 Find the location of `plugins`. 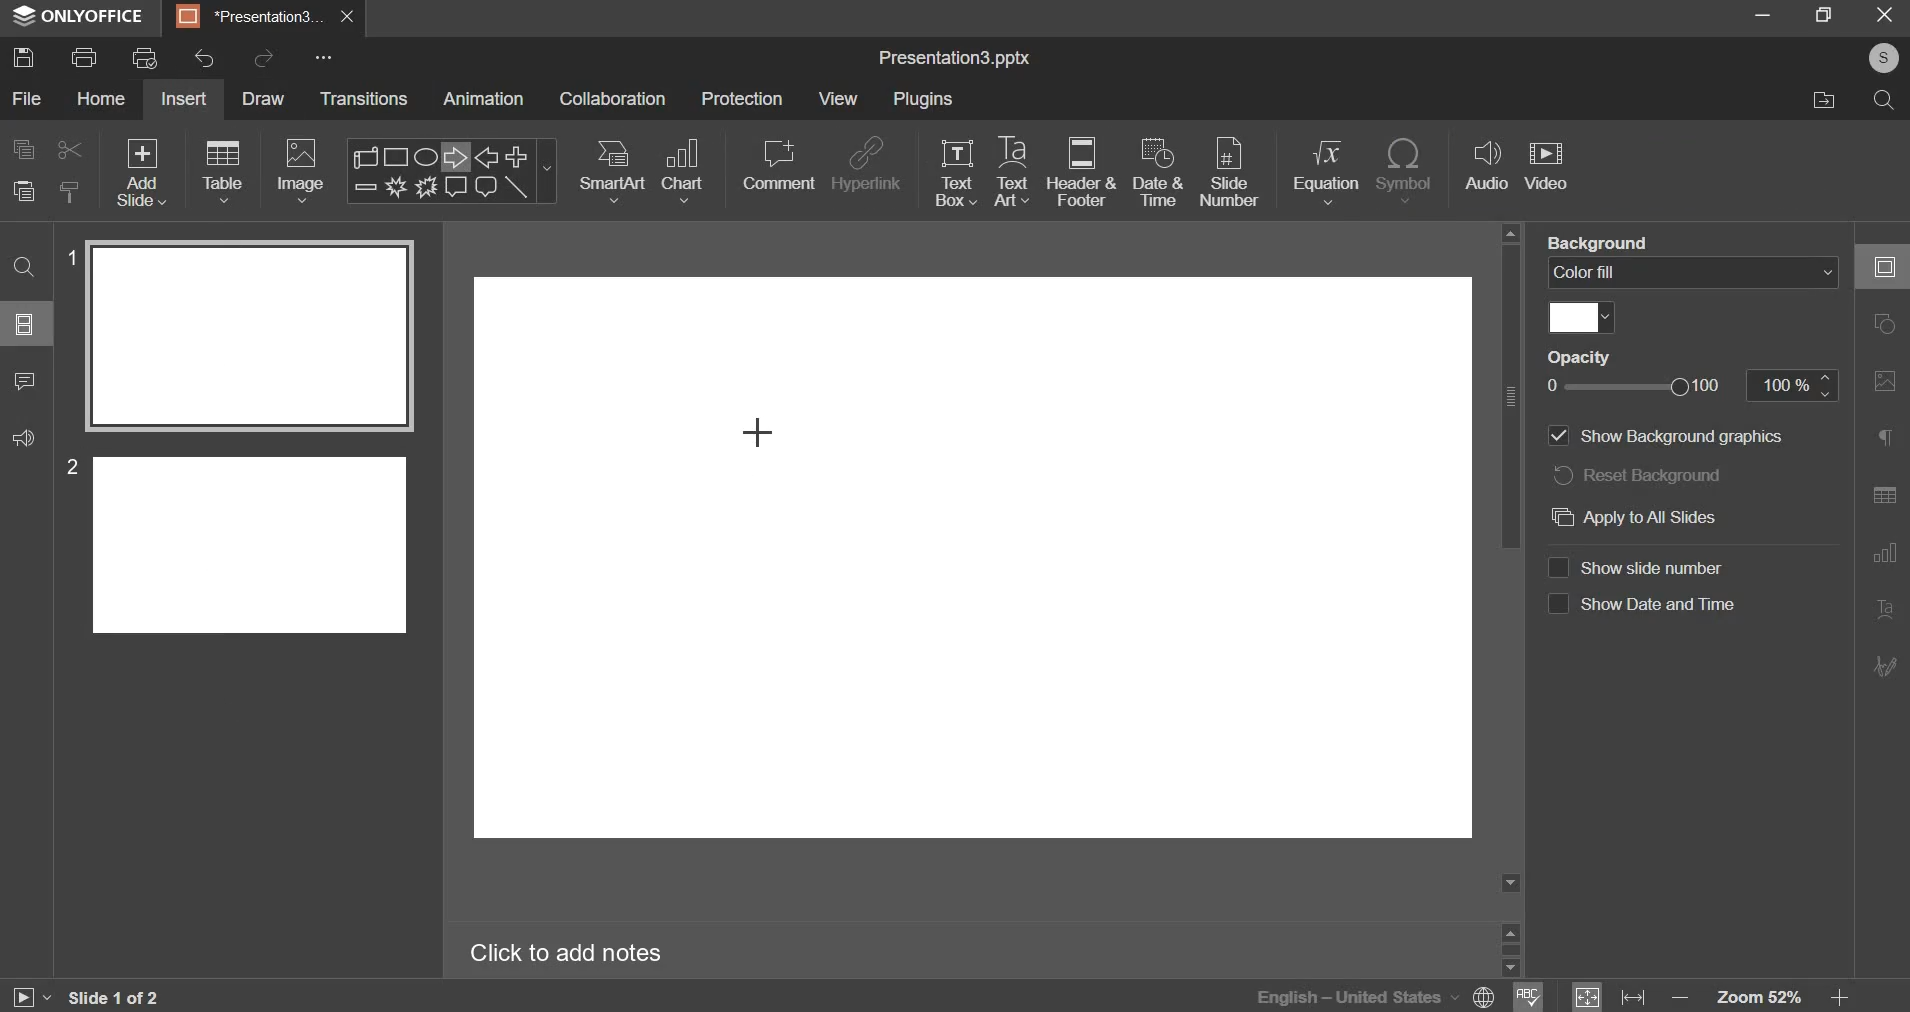

plugins is located at coordinates (923, 98).